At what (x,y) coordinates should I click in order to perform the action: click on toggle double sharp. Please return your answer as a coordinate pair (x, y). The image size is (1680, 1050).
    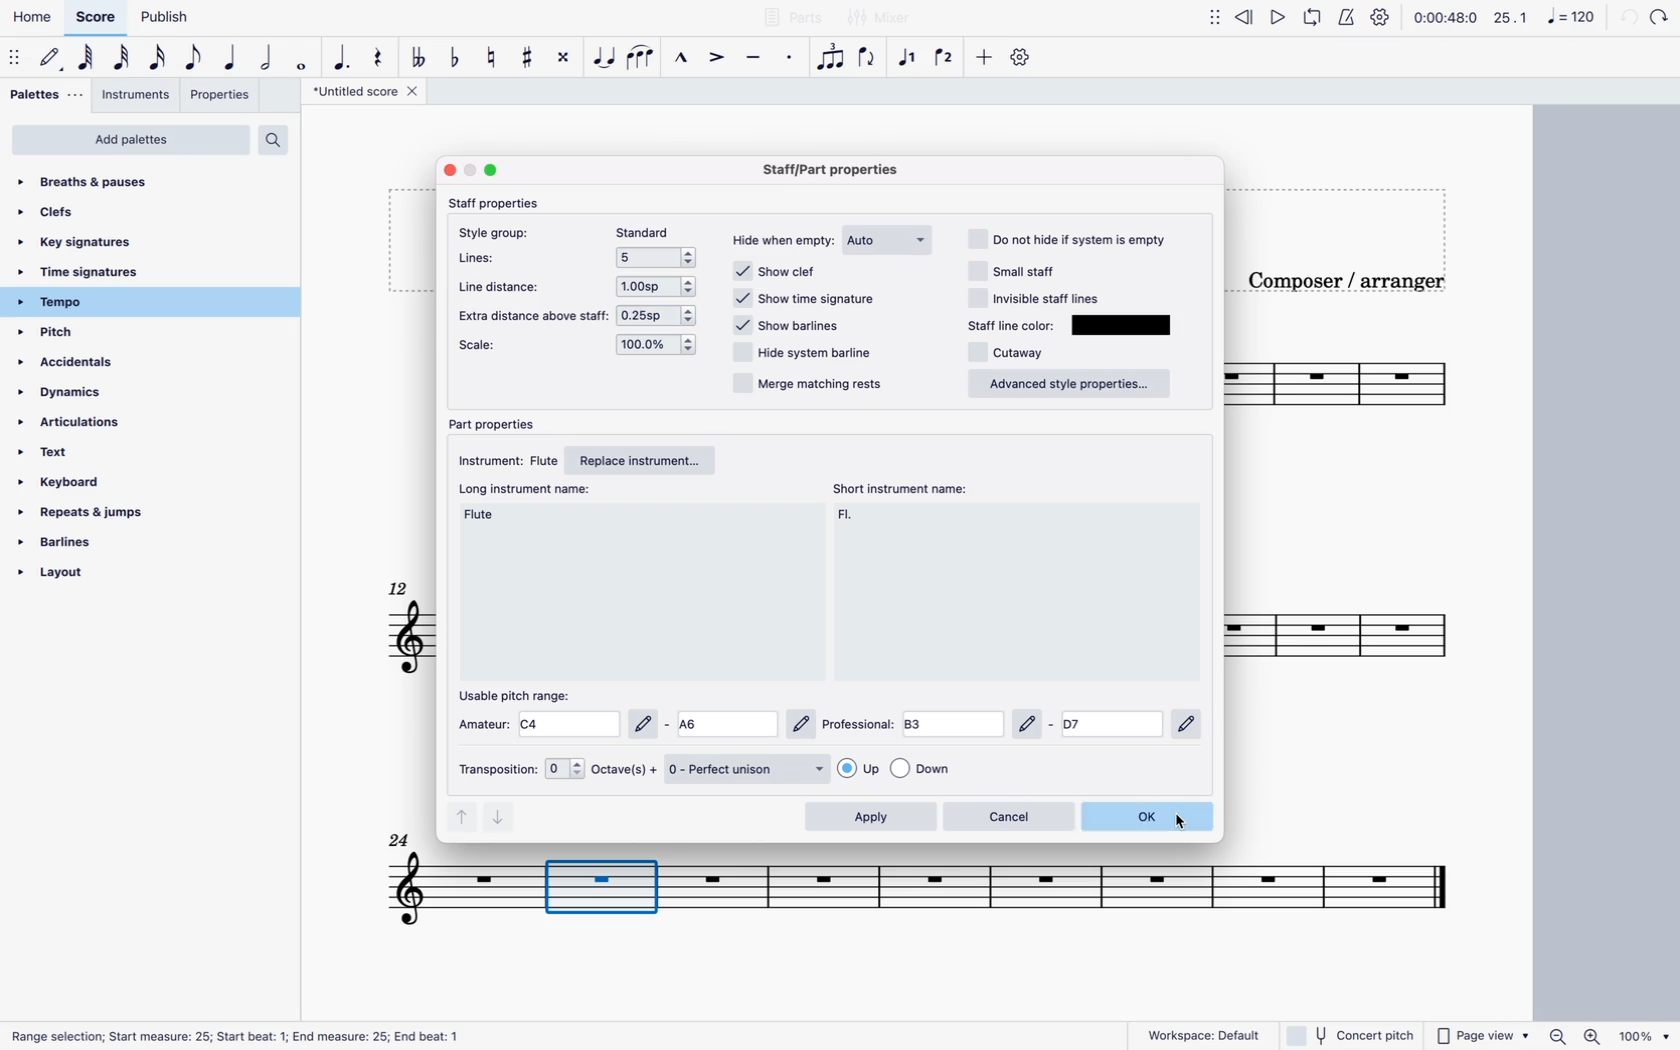
    Looking at the image, I should click on (561, 56).